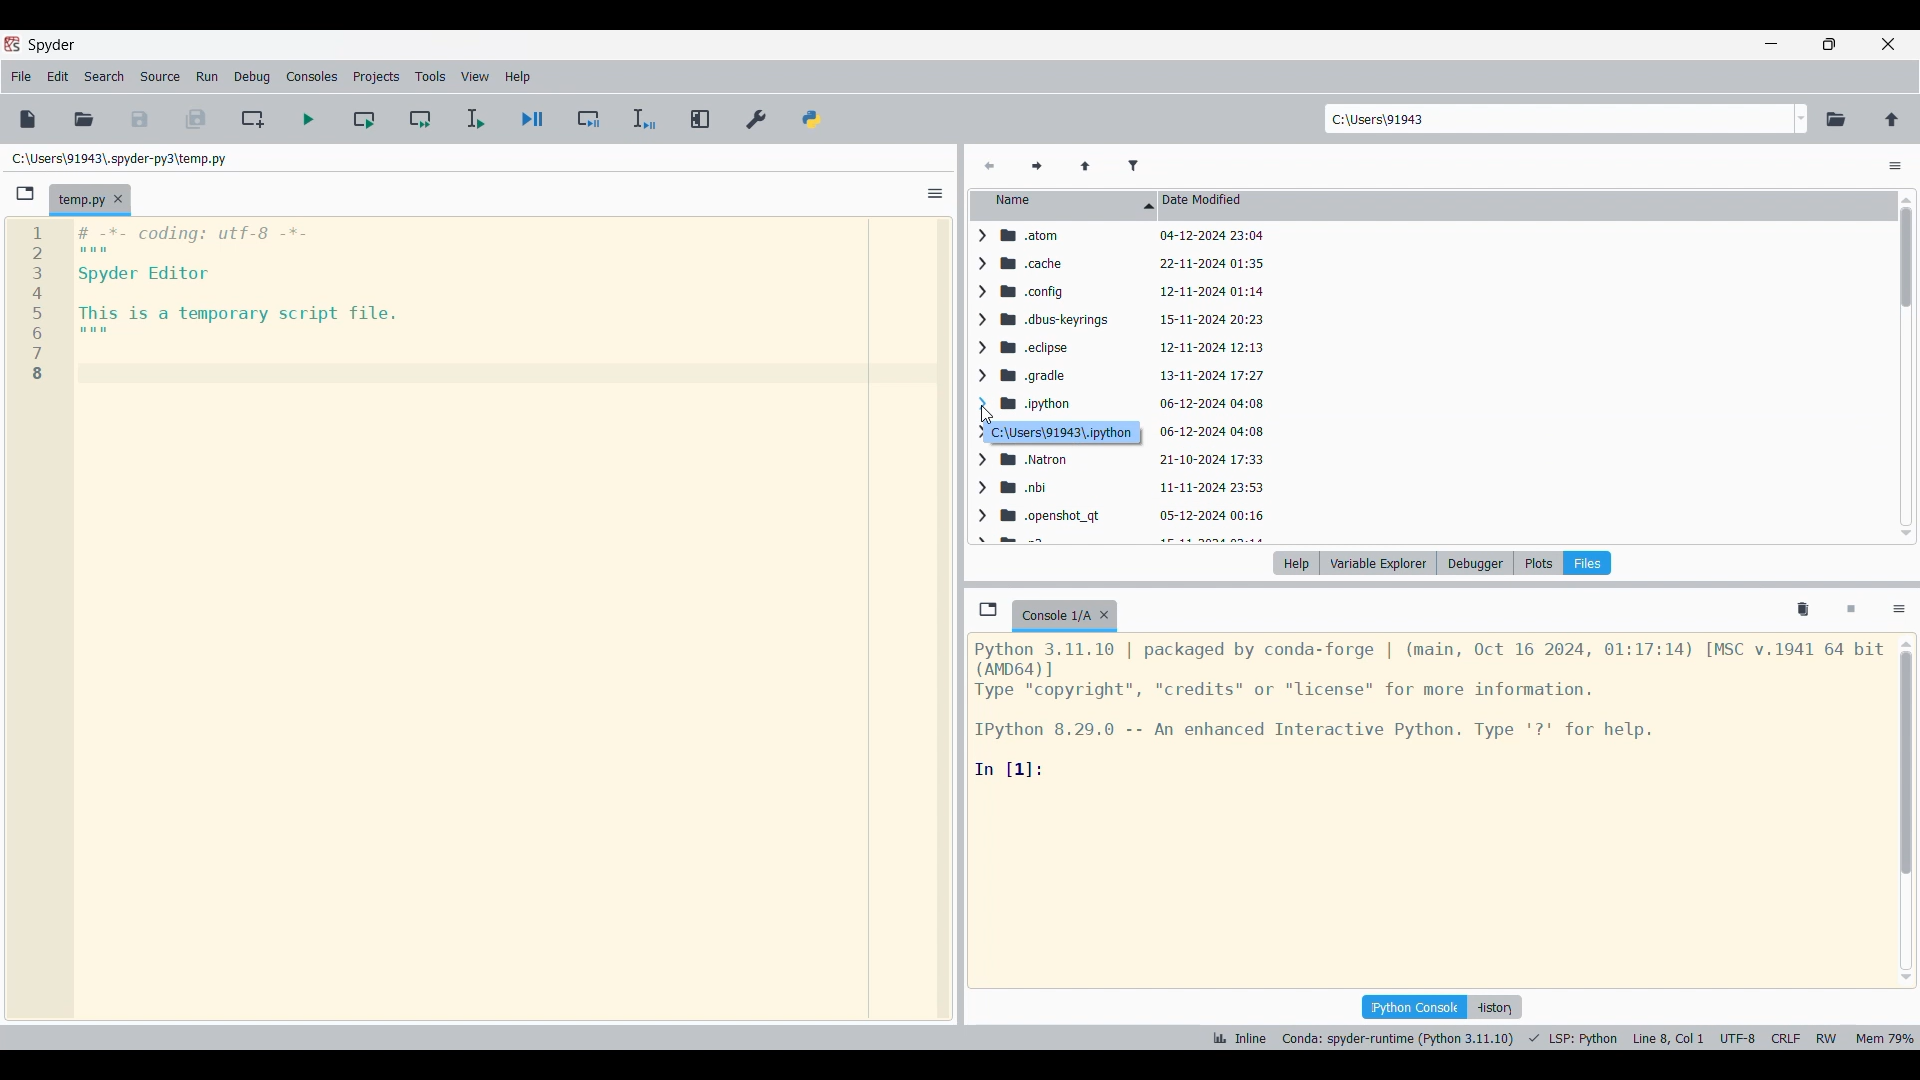  Describe the element at coordinates (475, 119) in the screenshot. I see `Run selection/current line` at that location.